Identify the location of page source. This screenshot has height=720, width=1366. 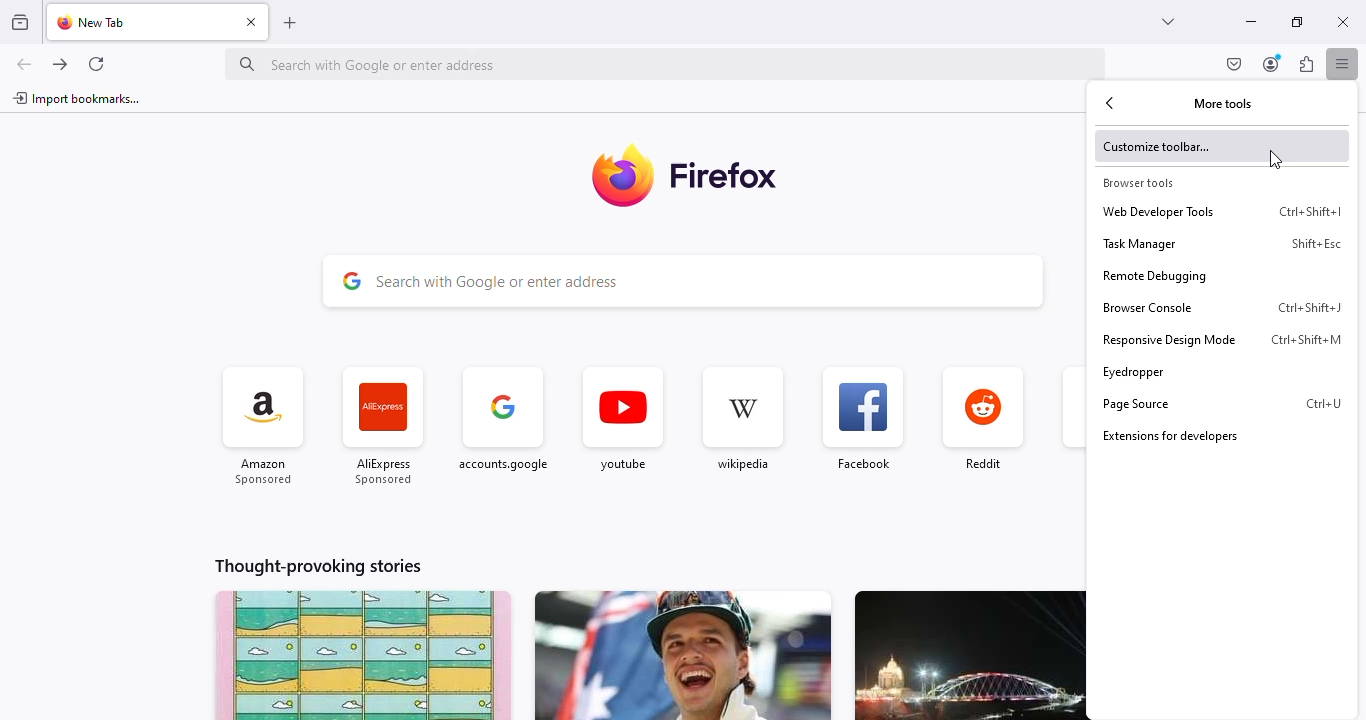
(1196, 404).